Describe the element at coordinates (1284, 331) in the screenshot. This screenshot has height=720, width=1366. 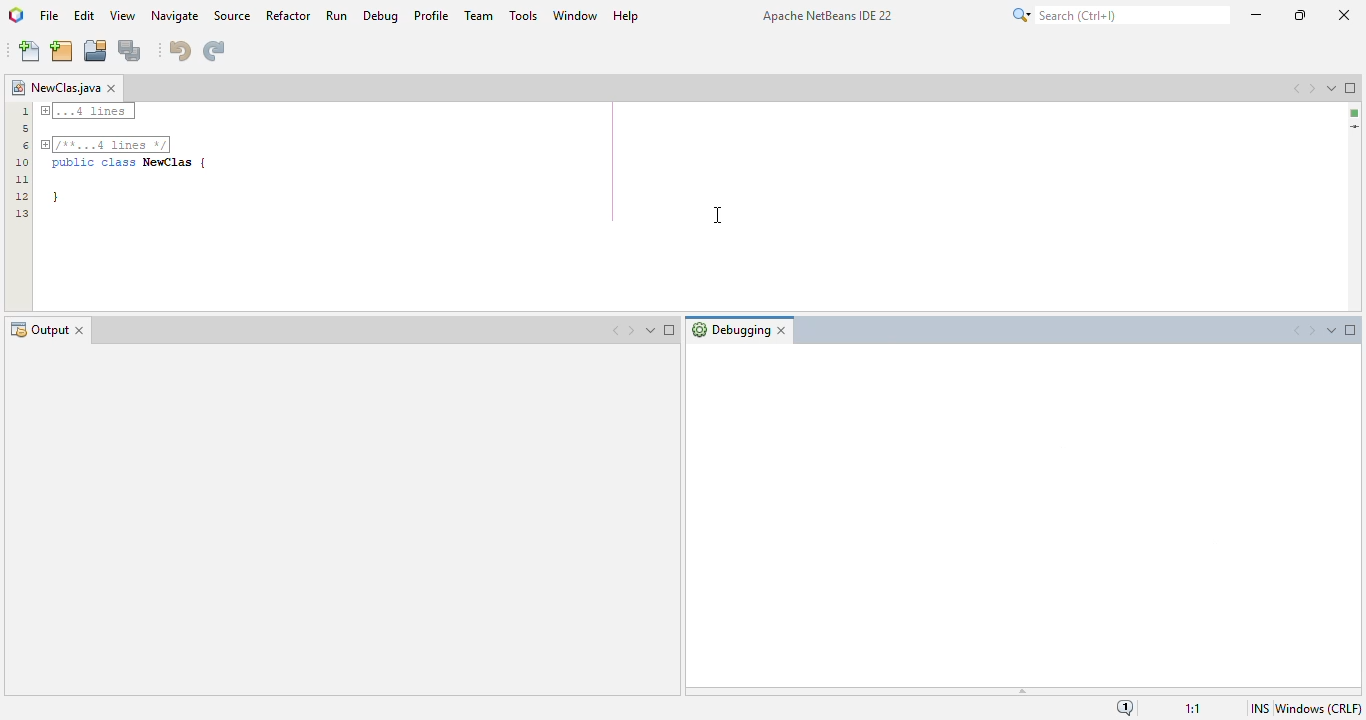
I see `Previous` at that location.